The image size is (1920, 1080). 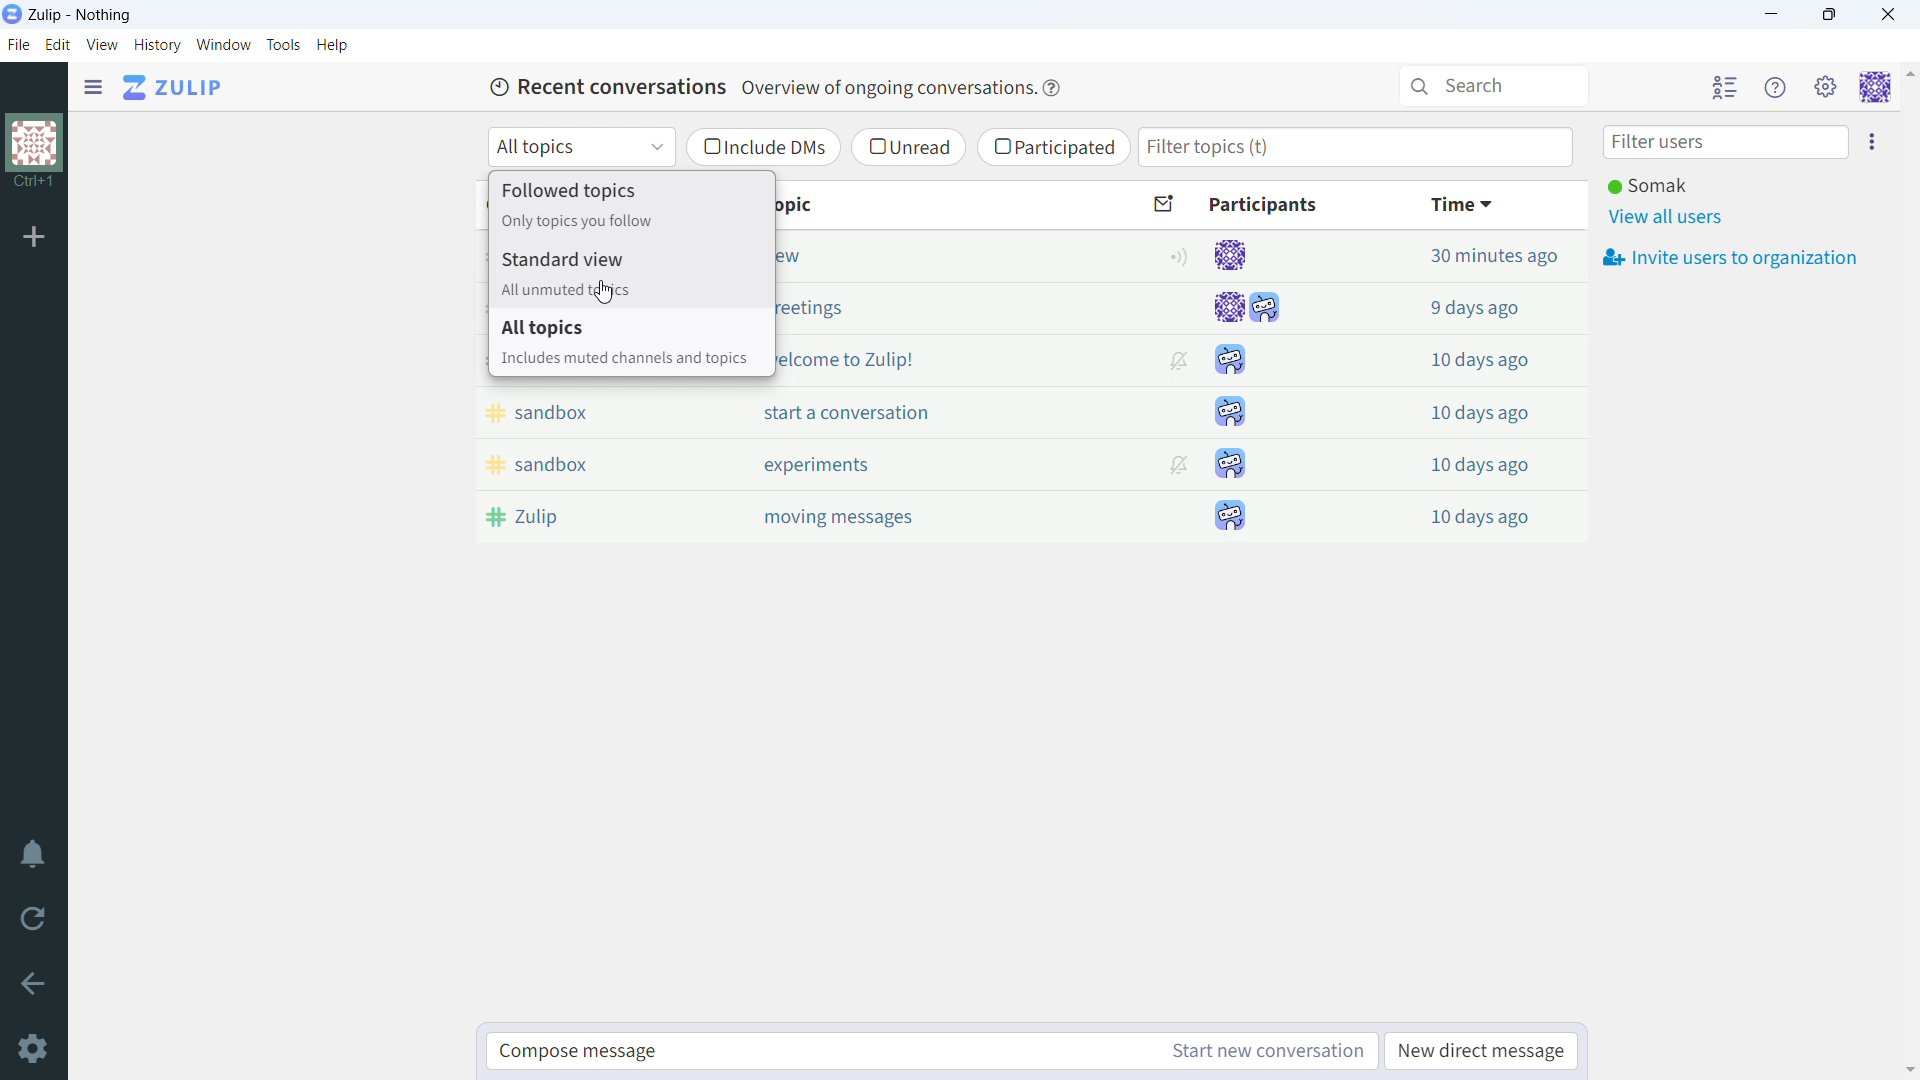 I want to click on standard view, so click(x=632, y=272).